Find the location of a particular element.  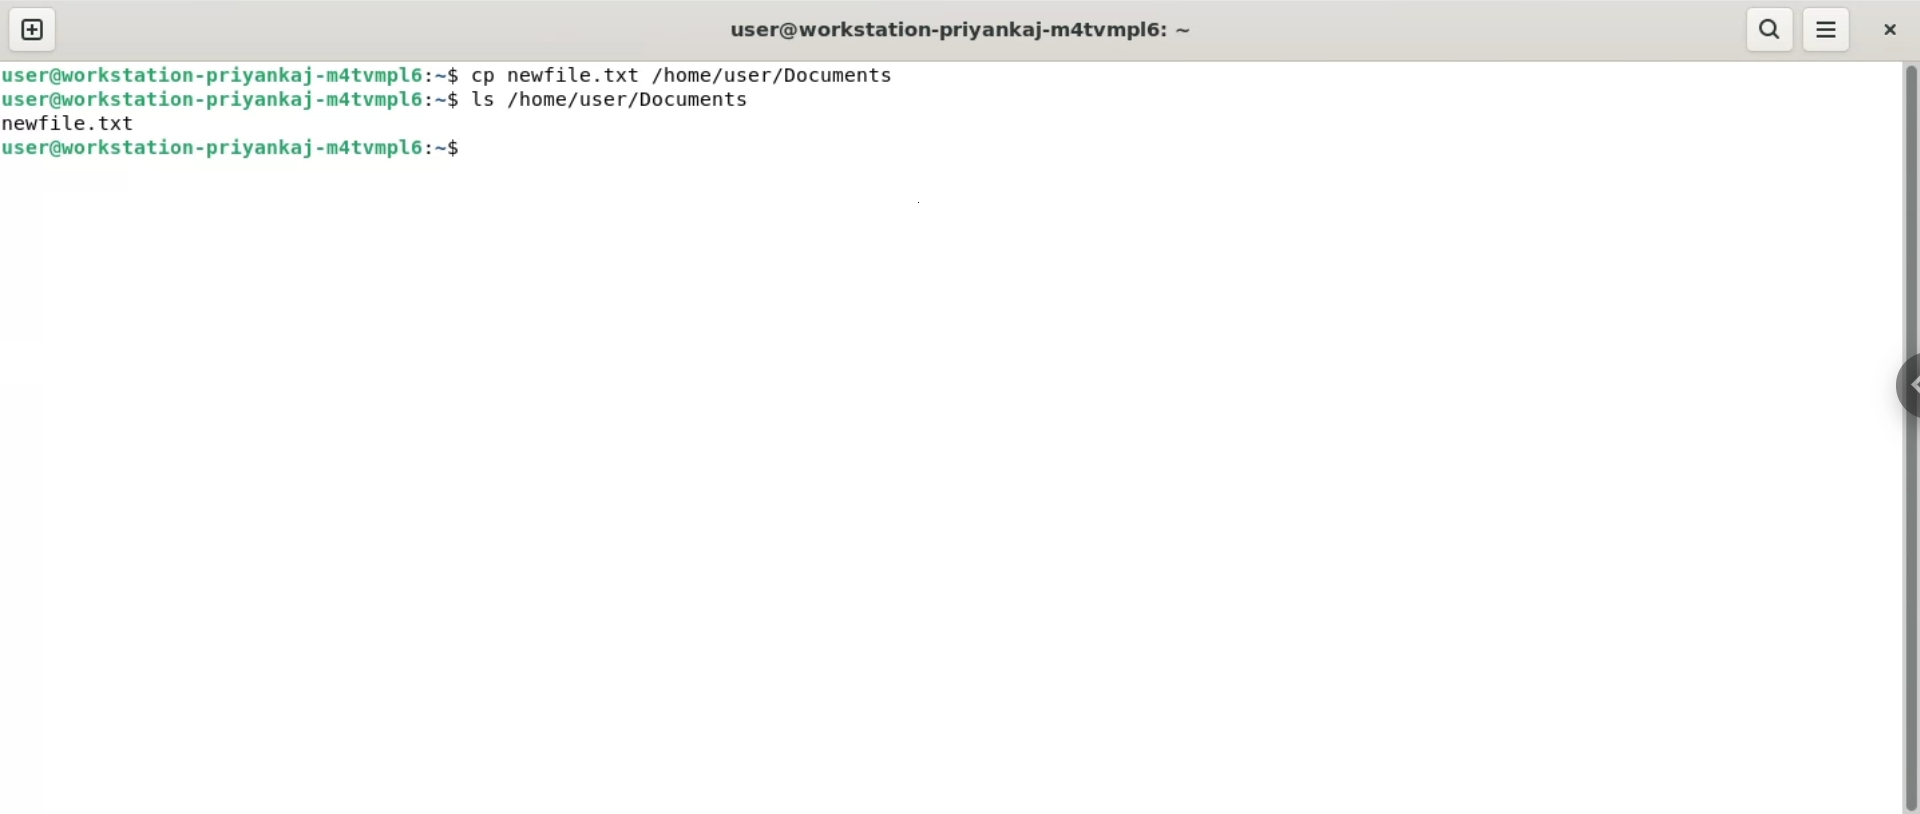

user@workstation-priyankaj-m4atvmpl6:~$ is located at coordinates (234, 102).